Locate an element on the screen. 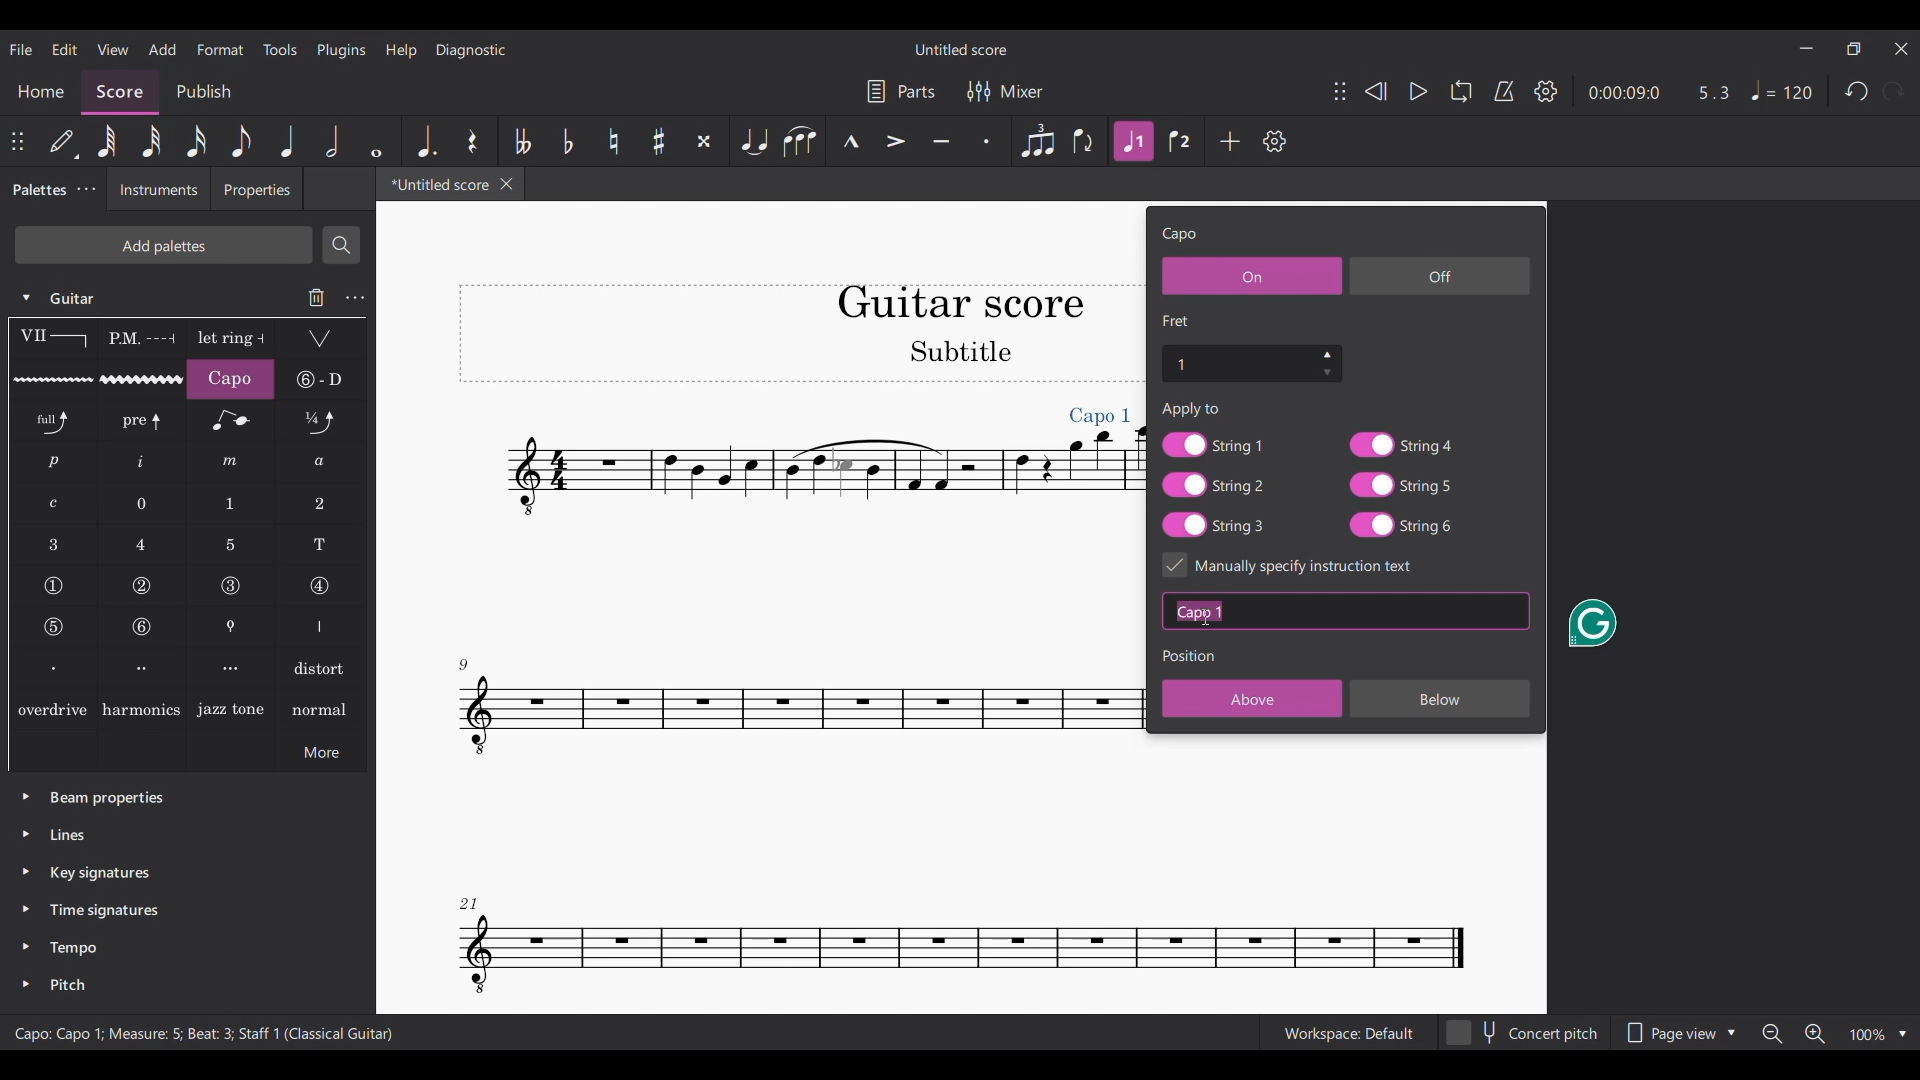  Above is located at coordinates (1253, 698).